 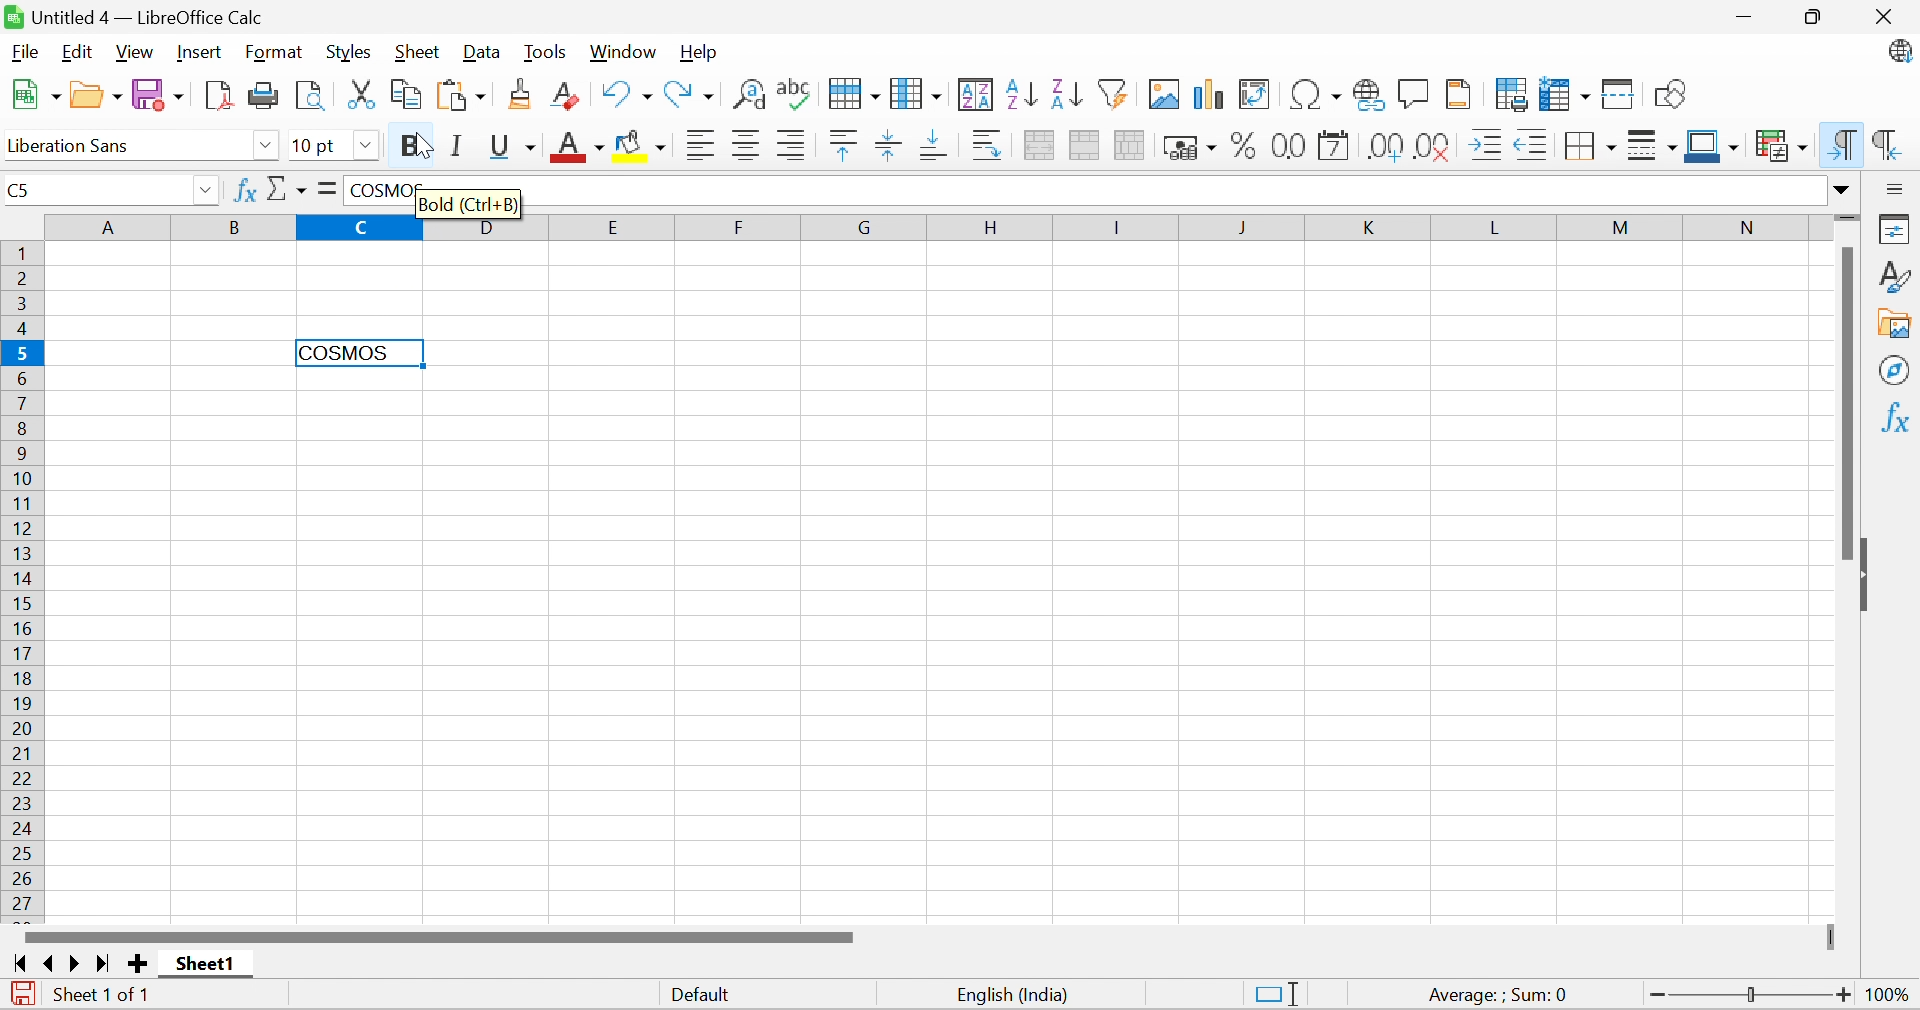 What do you see at coordinates (1887, 18) in the screenshot?
I see `Close` at bounding box center [1887, 18].